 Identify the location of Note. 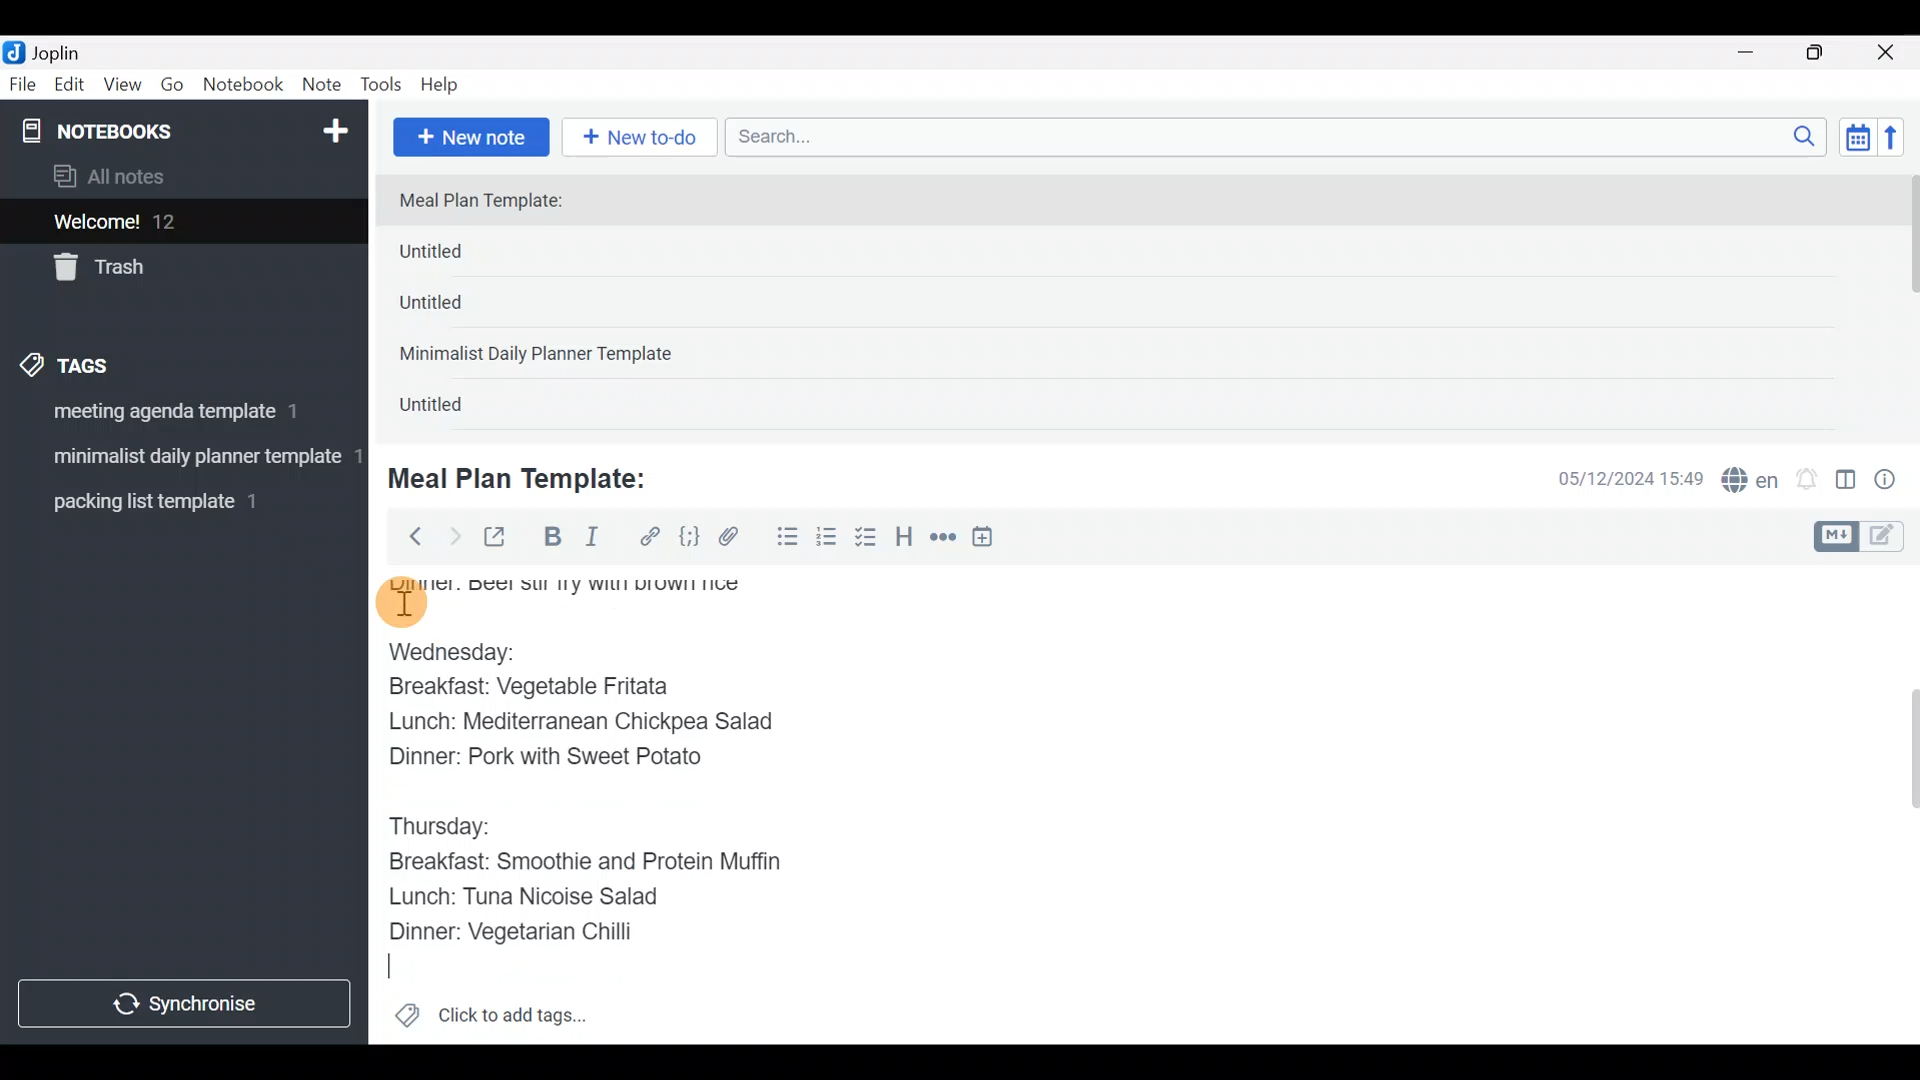
(326, 86).